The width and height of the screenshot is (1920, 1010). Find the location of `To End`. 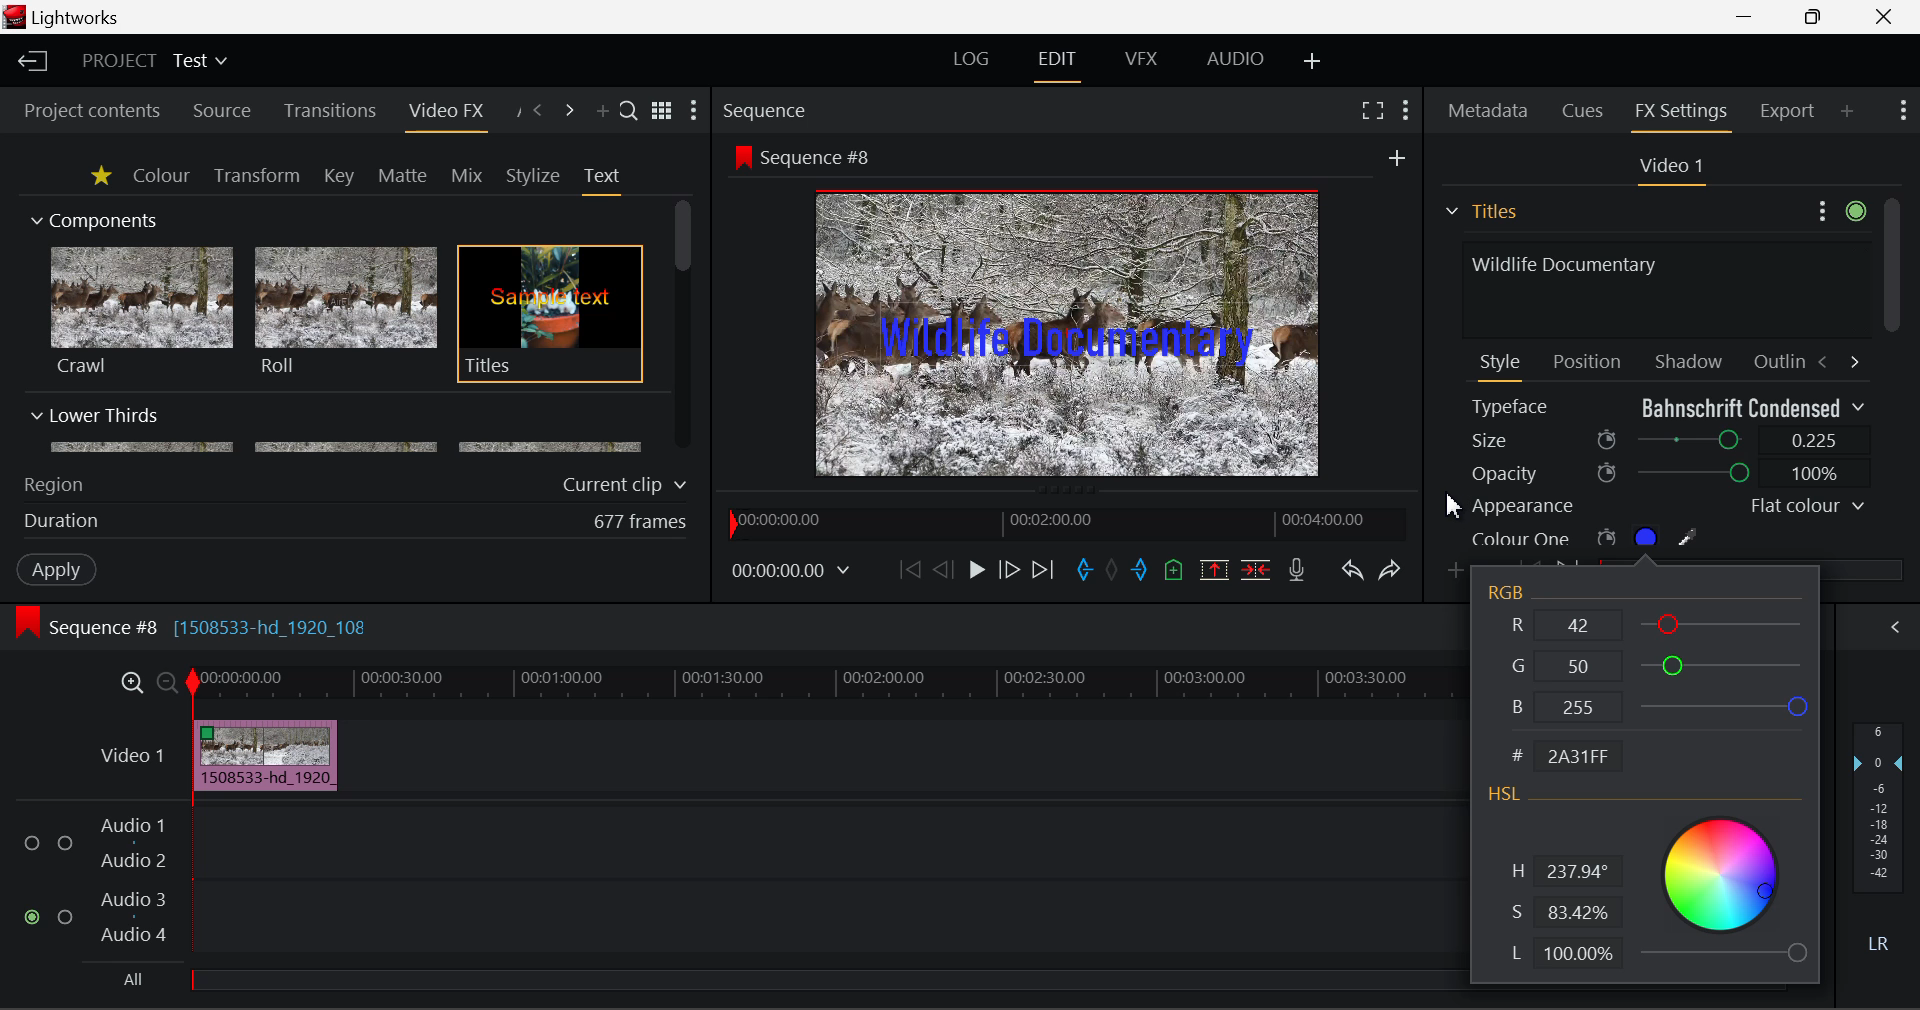

To End is located at coordinates (1044, 573).